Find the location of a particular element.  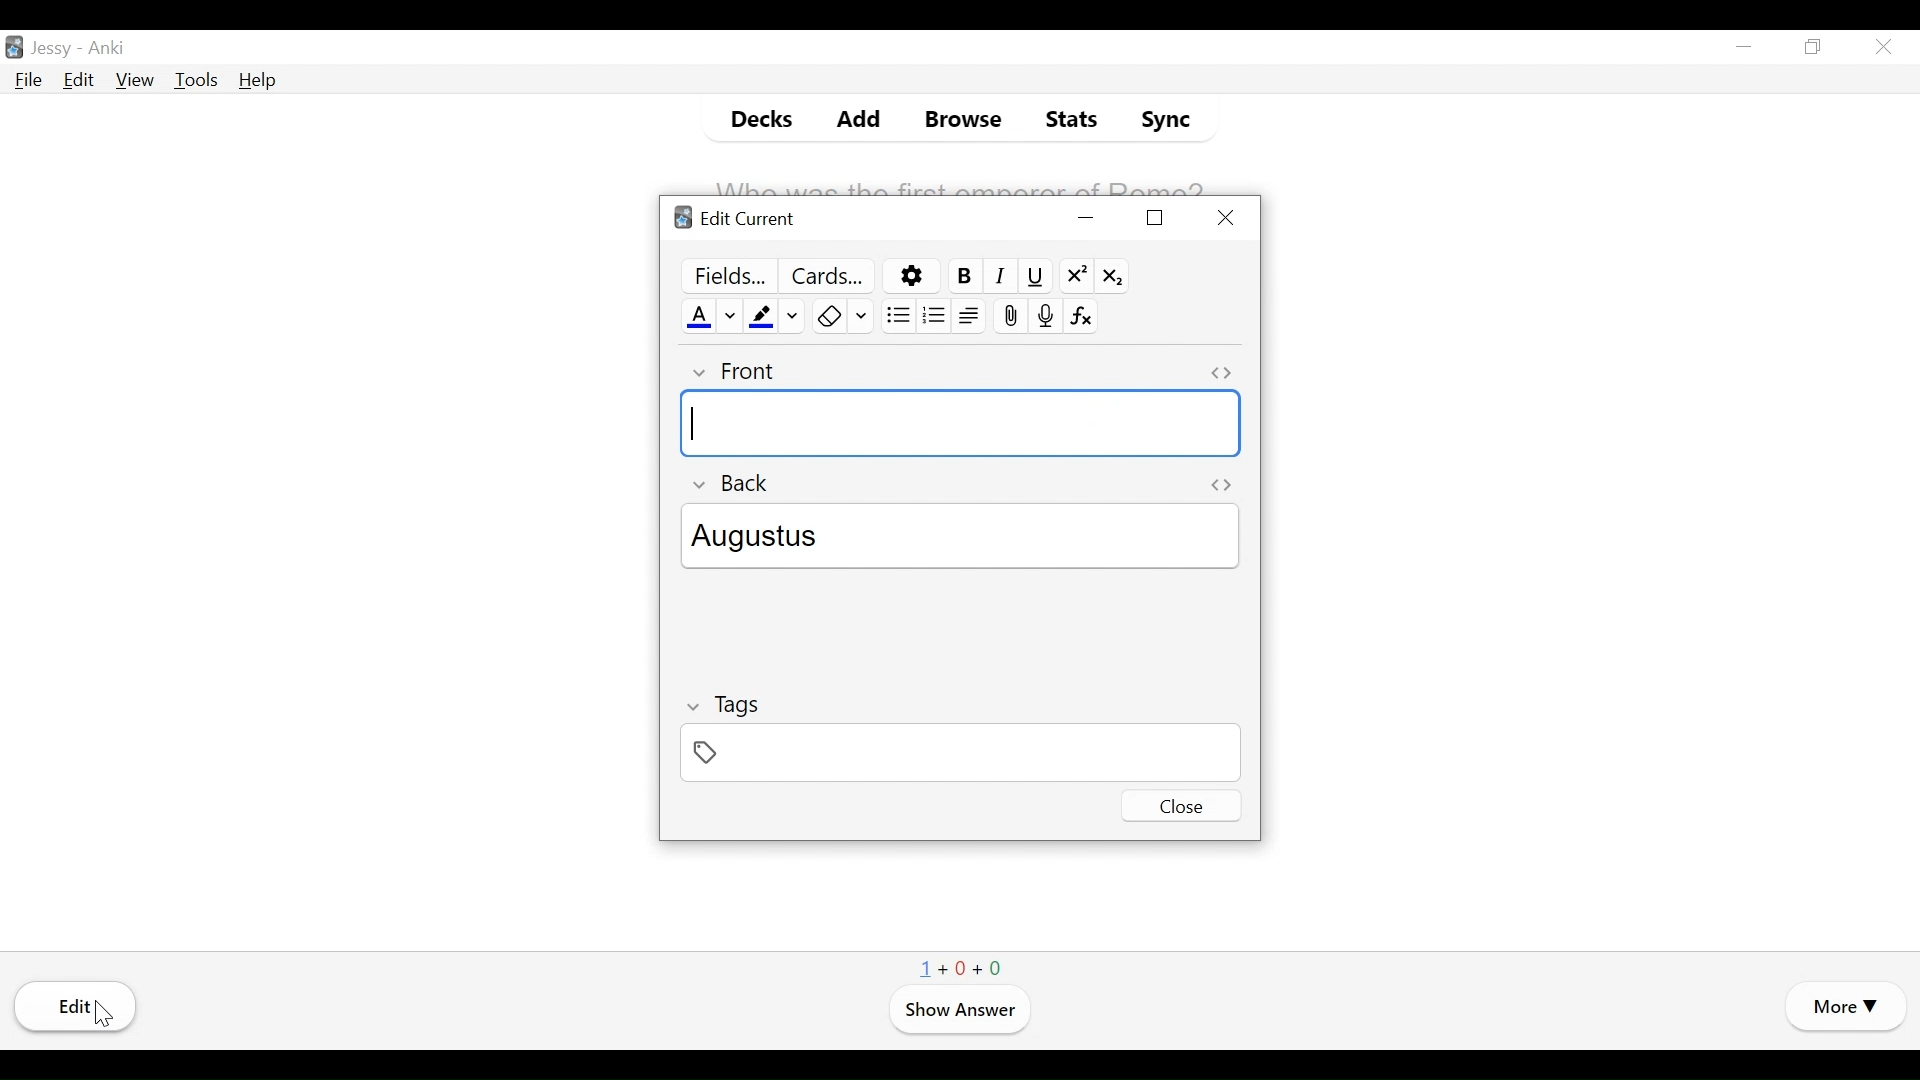

Options is located at coordinates (908, 275).